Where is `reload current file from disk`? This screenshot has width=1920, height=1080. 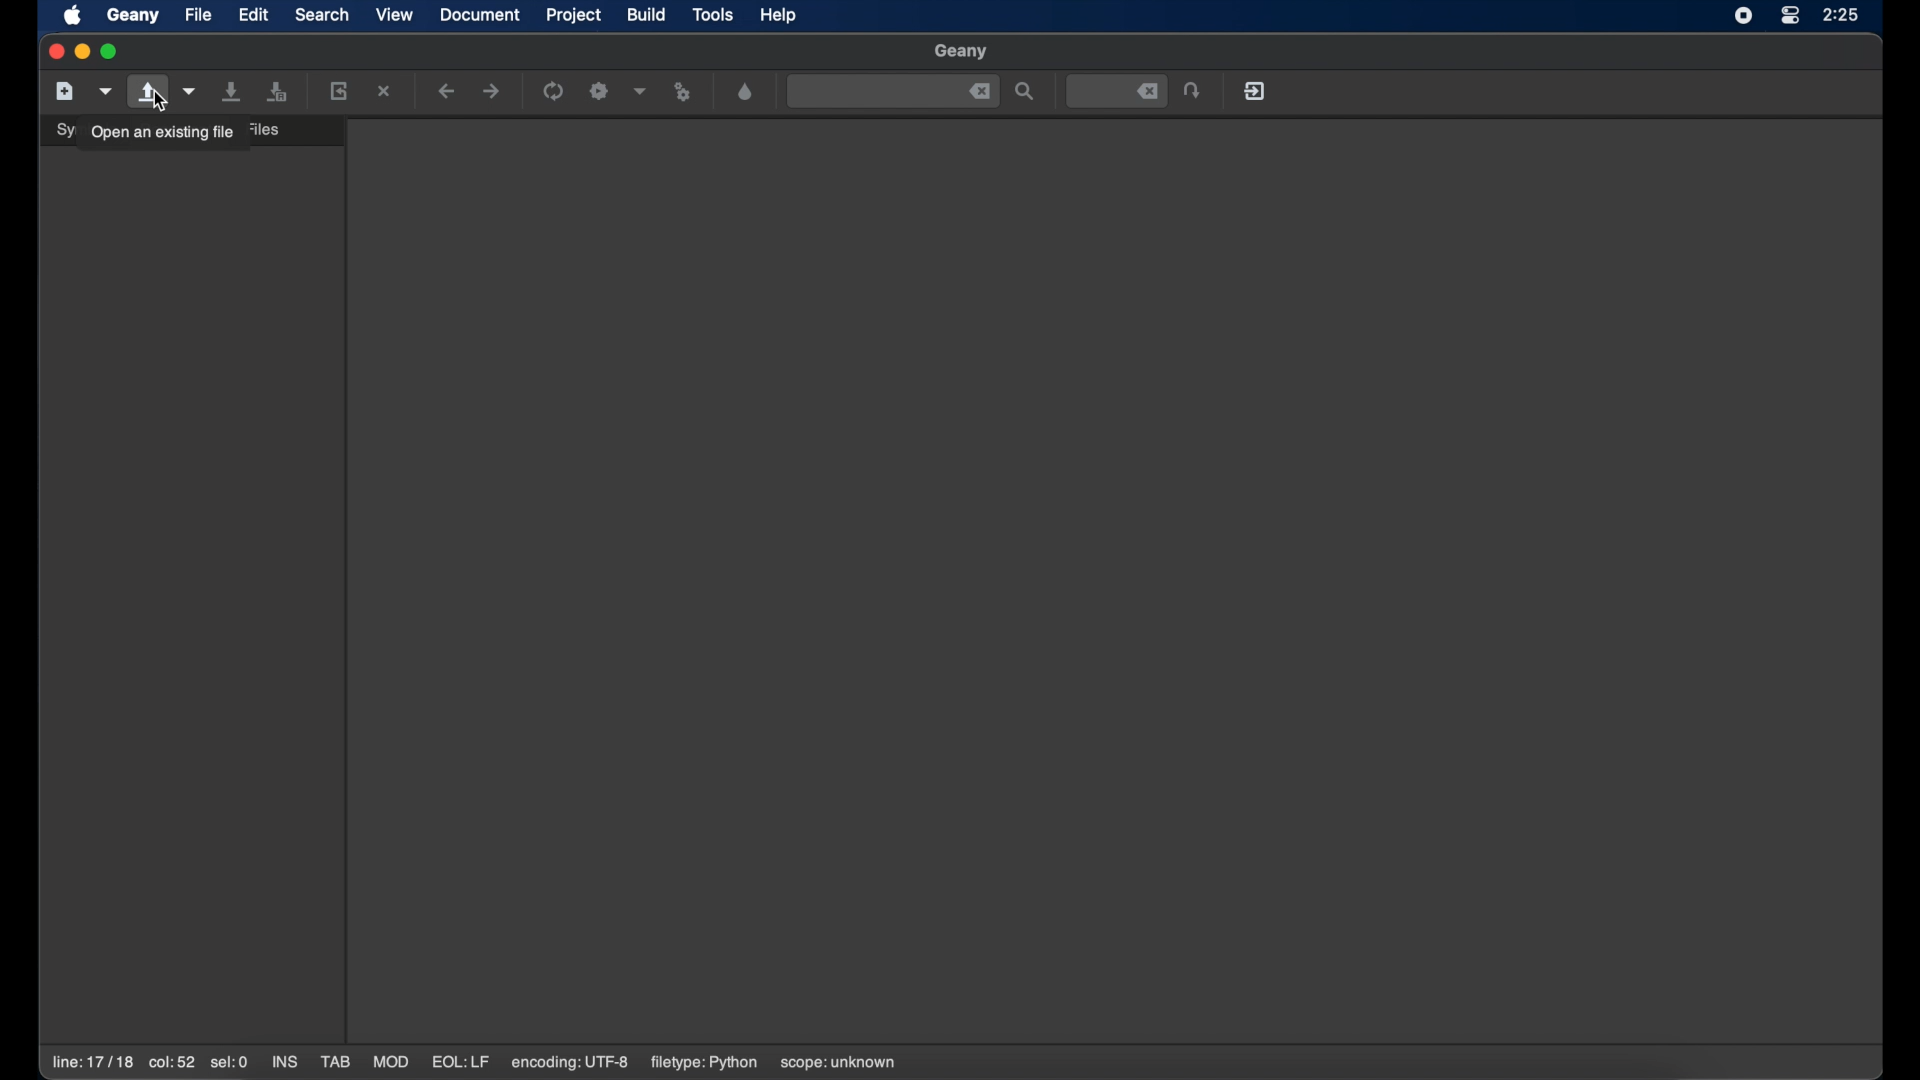
reload current file from disk is located at coordinates (338, 90).